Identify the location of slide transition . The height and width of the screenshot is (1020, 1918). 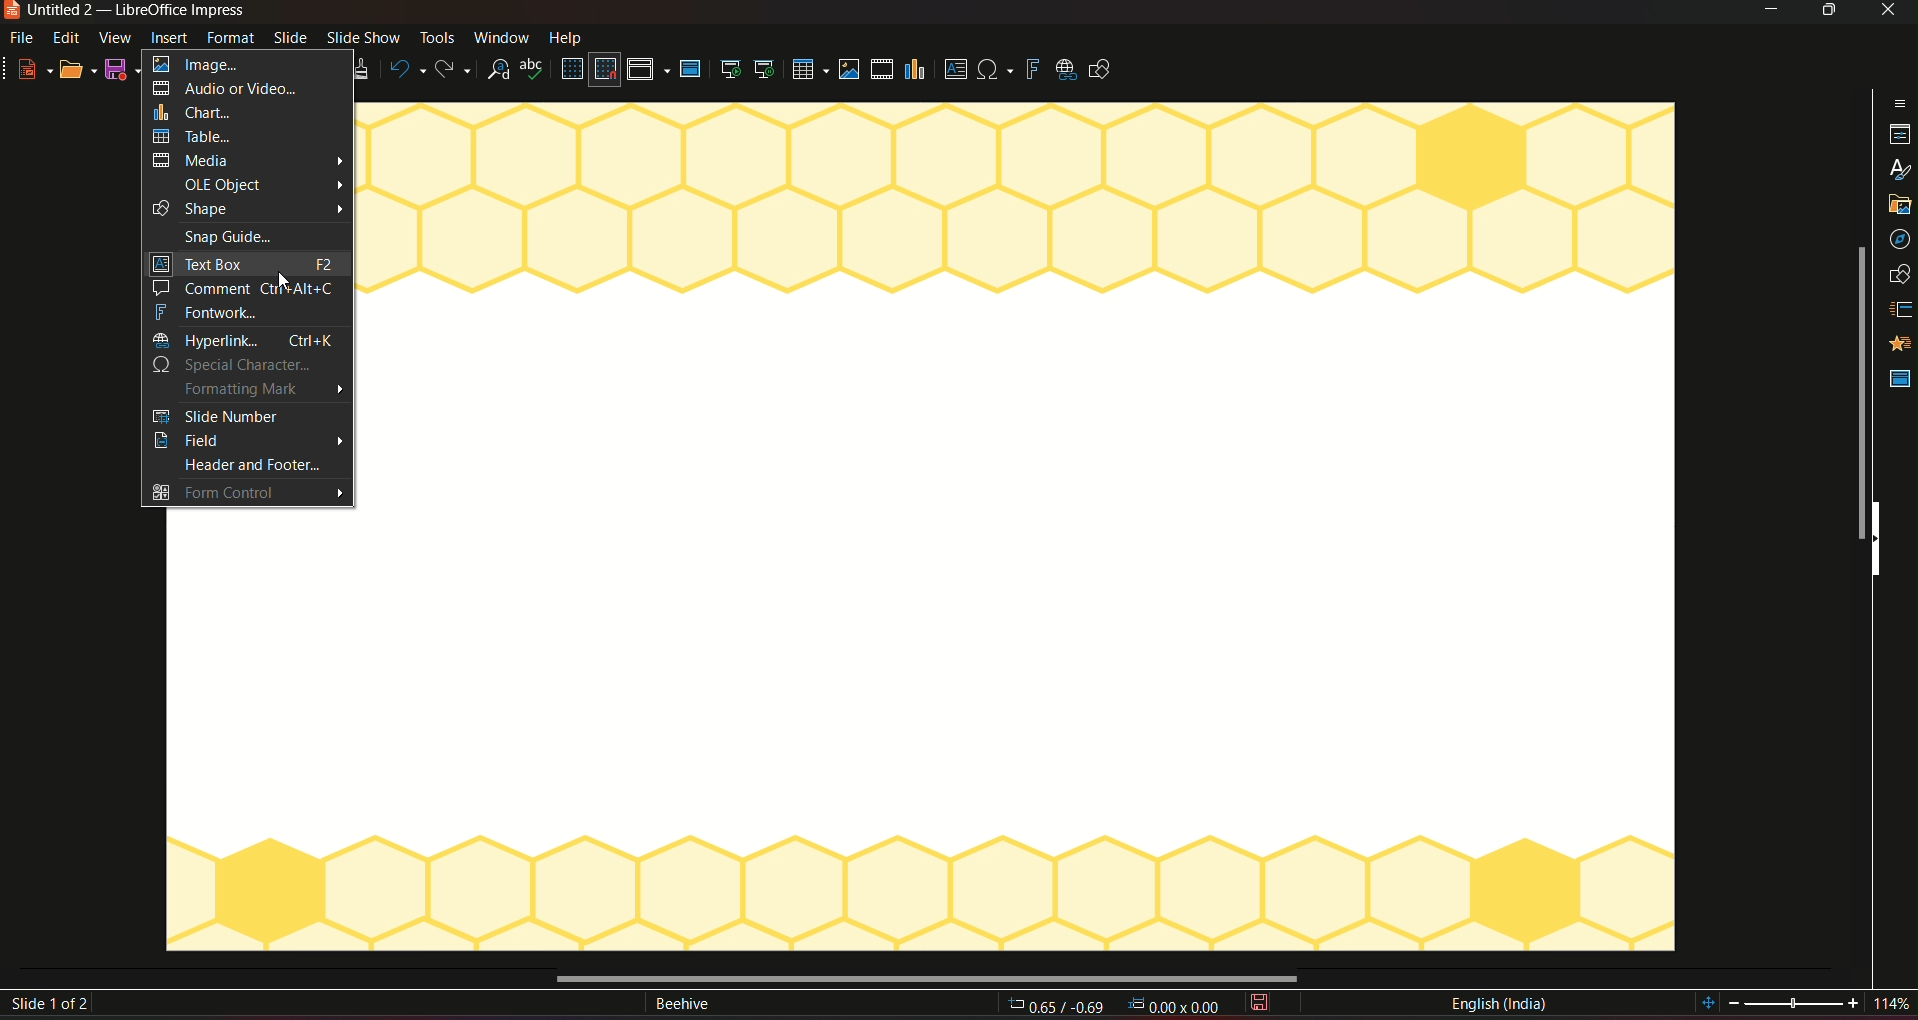
(1902, 307).